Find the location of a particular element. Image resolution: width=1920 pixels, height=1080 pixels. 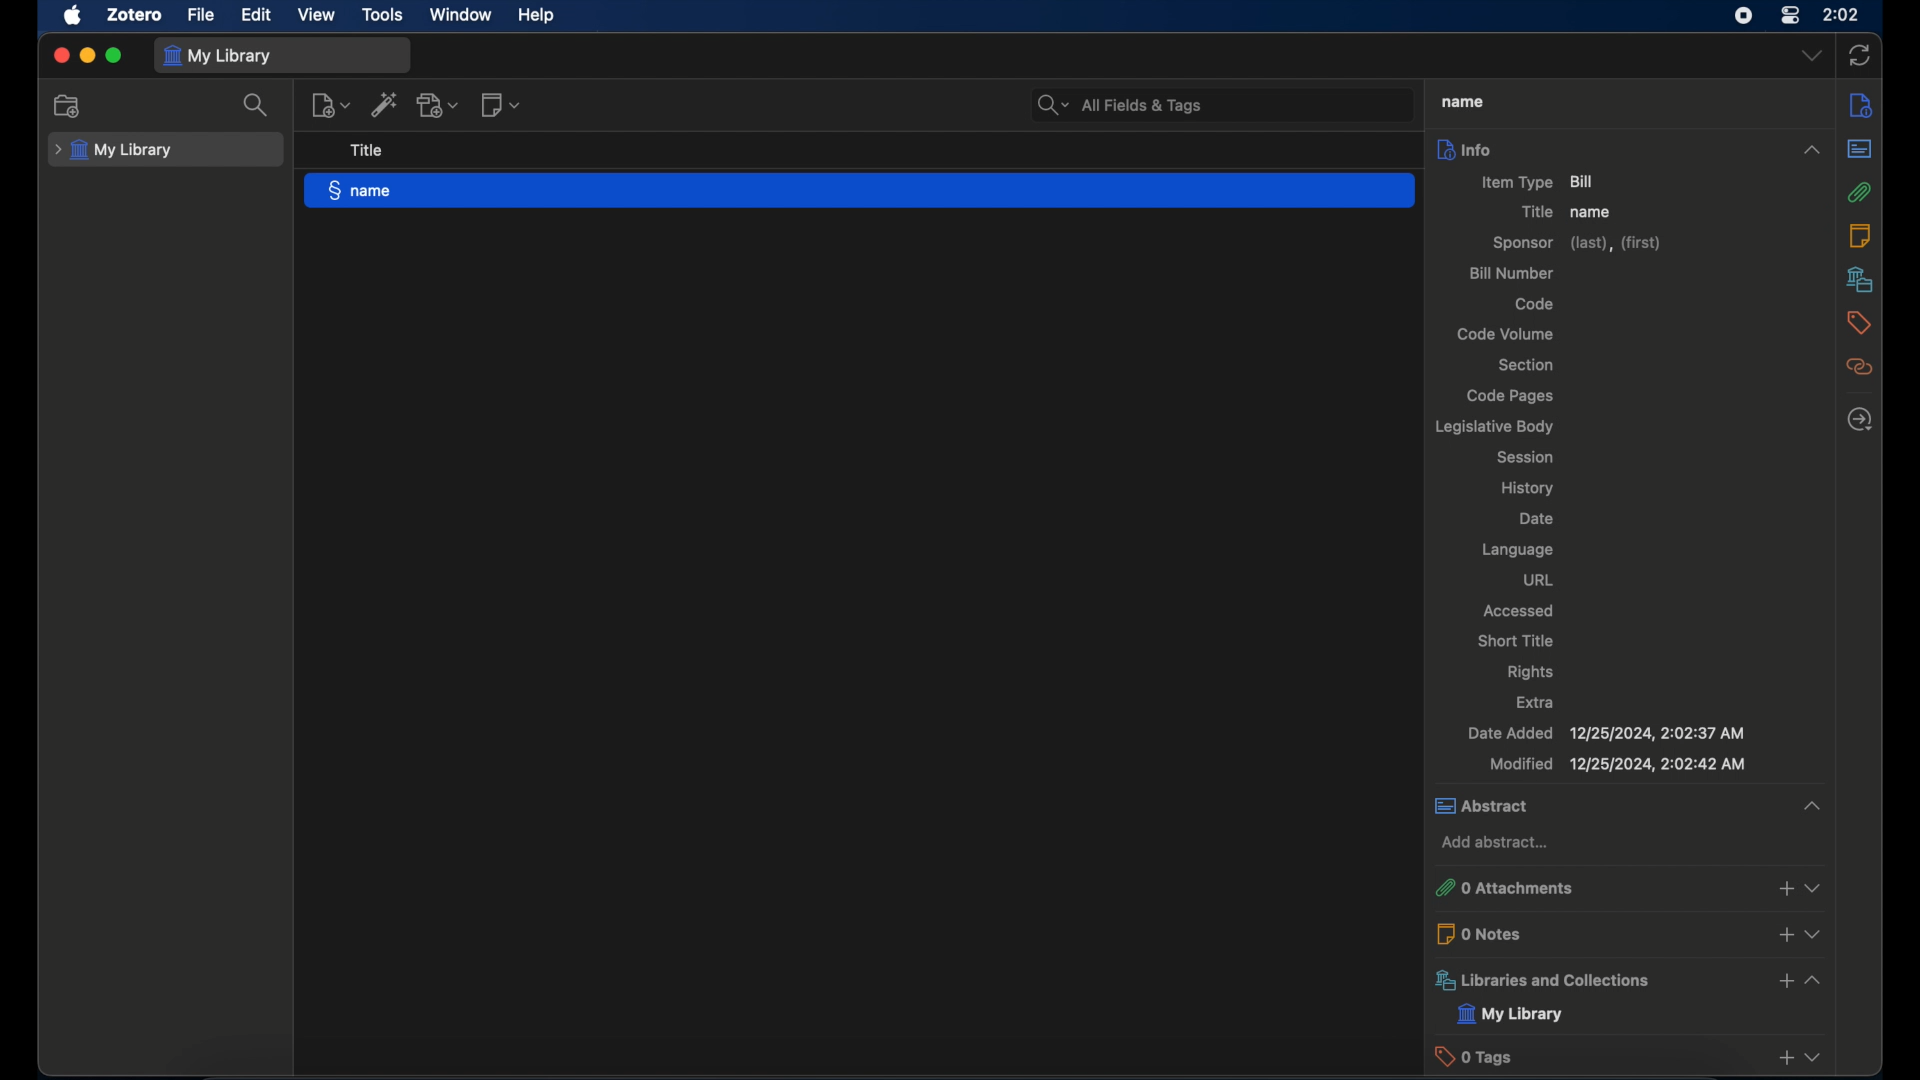

my library is located at coordinates (116, 150).